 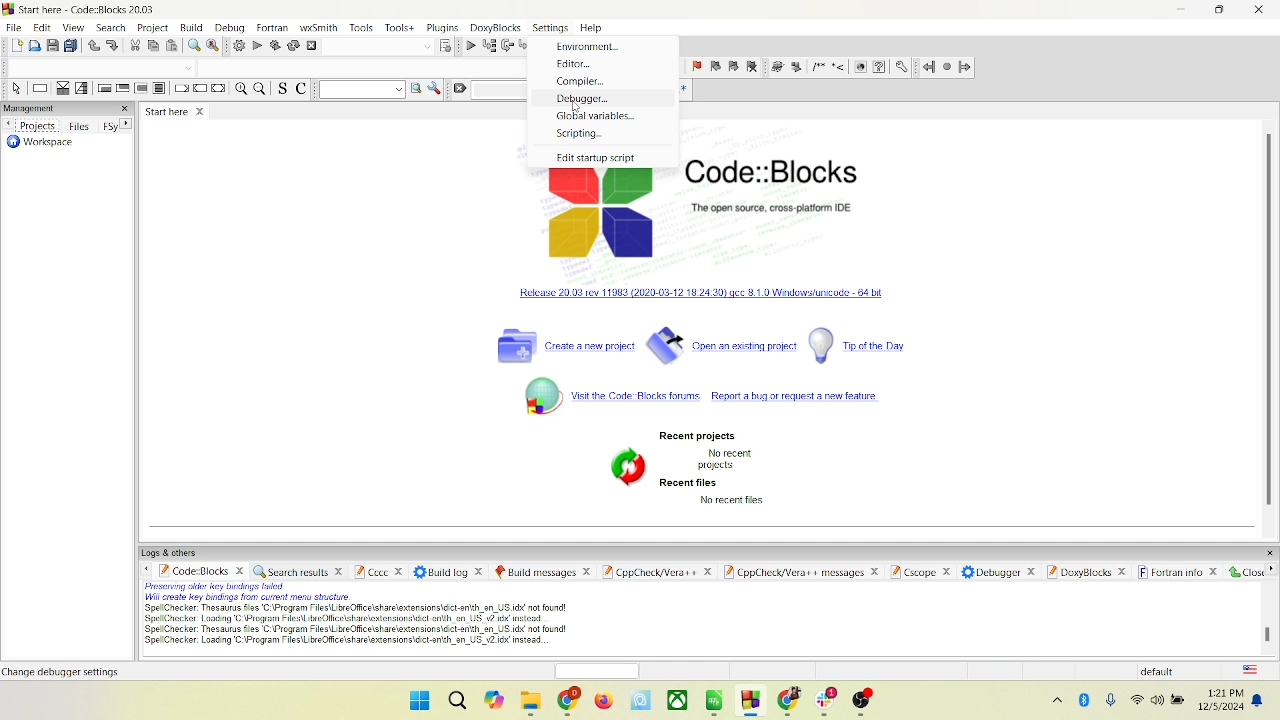 What do you see at coordinates (191, 29) in the screenshot?
I see `build` at bounding box center [191, 29].